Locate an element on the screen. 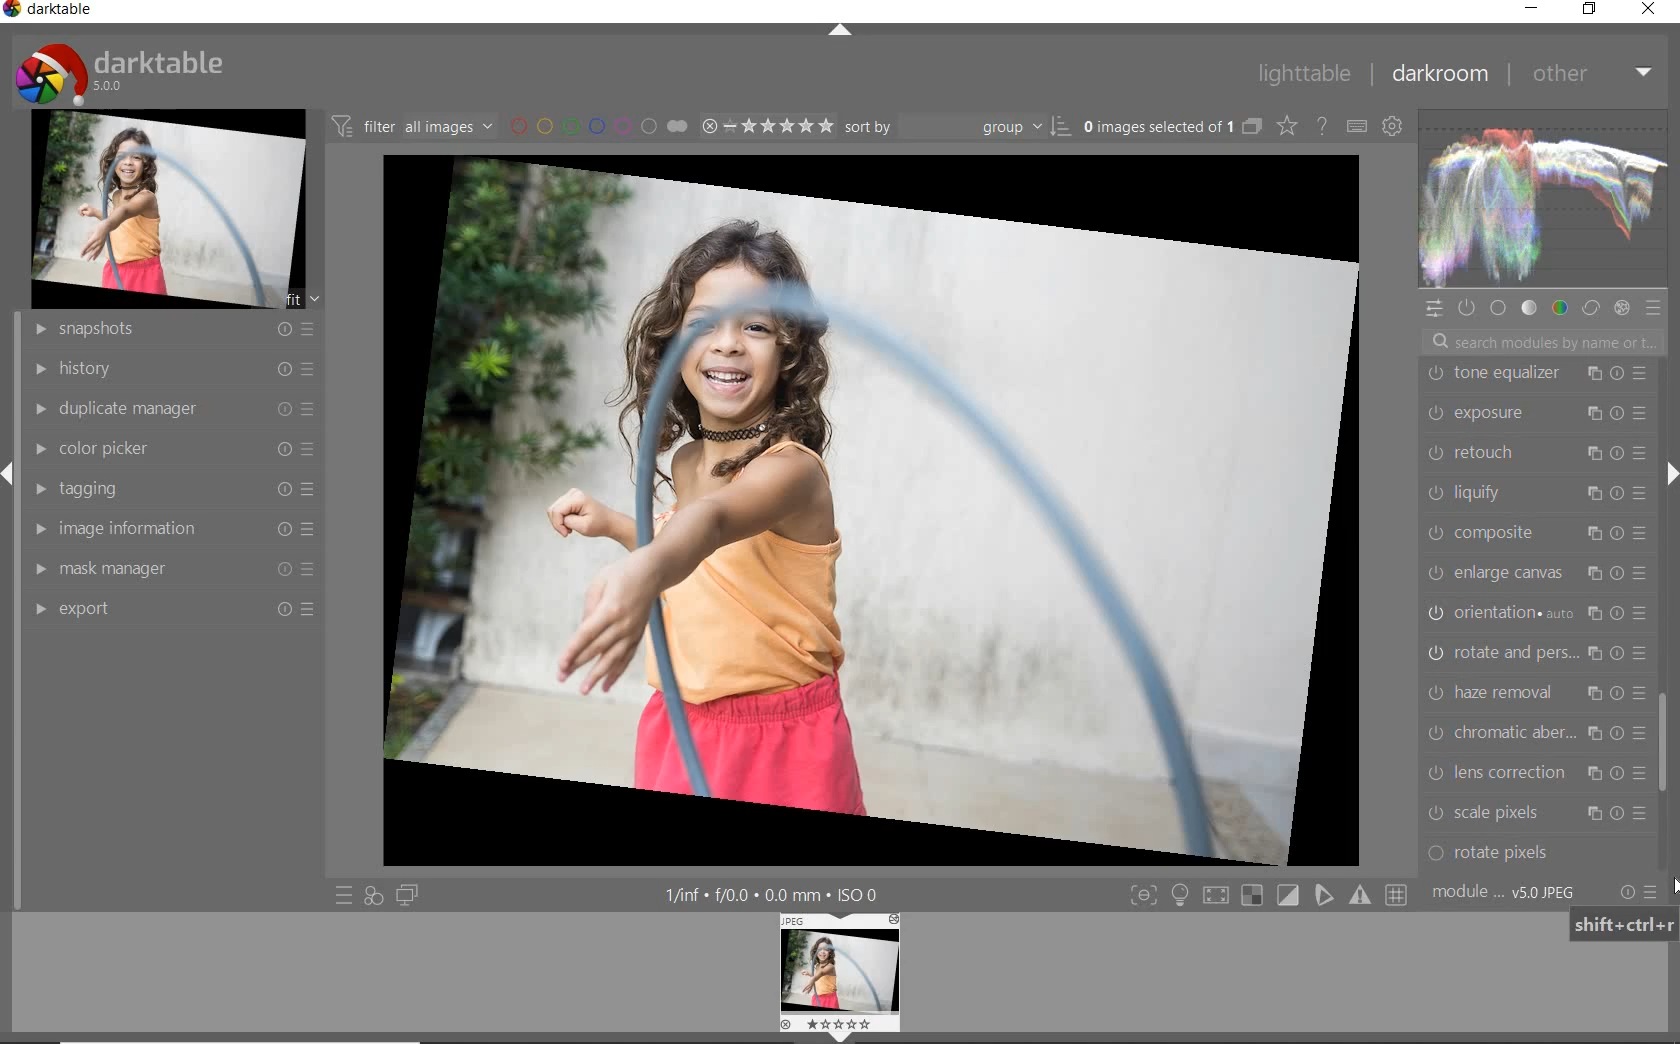  darkroom is located at coordinates (1441, 72).